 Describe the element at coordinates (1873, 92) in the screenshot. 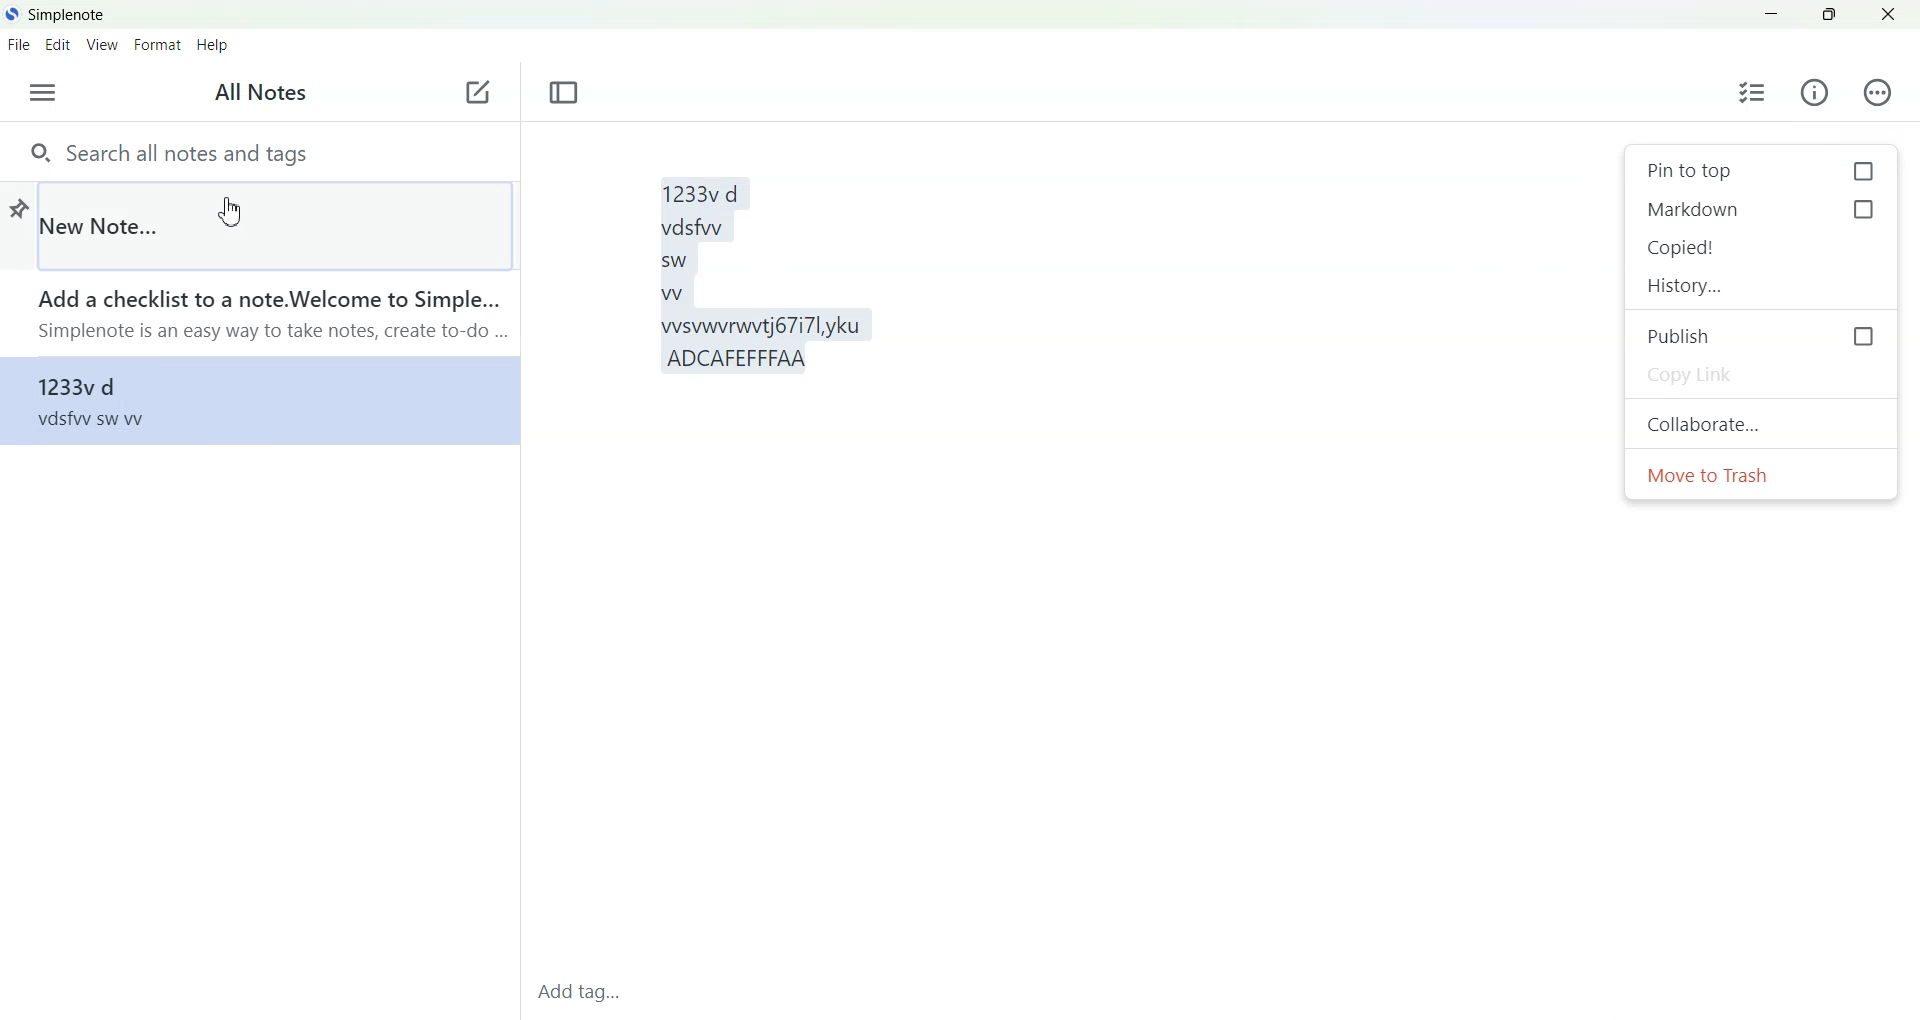

I see `Actions` at that location.